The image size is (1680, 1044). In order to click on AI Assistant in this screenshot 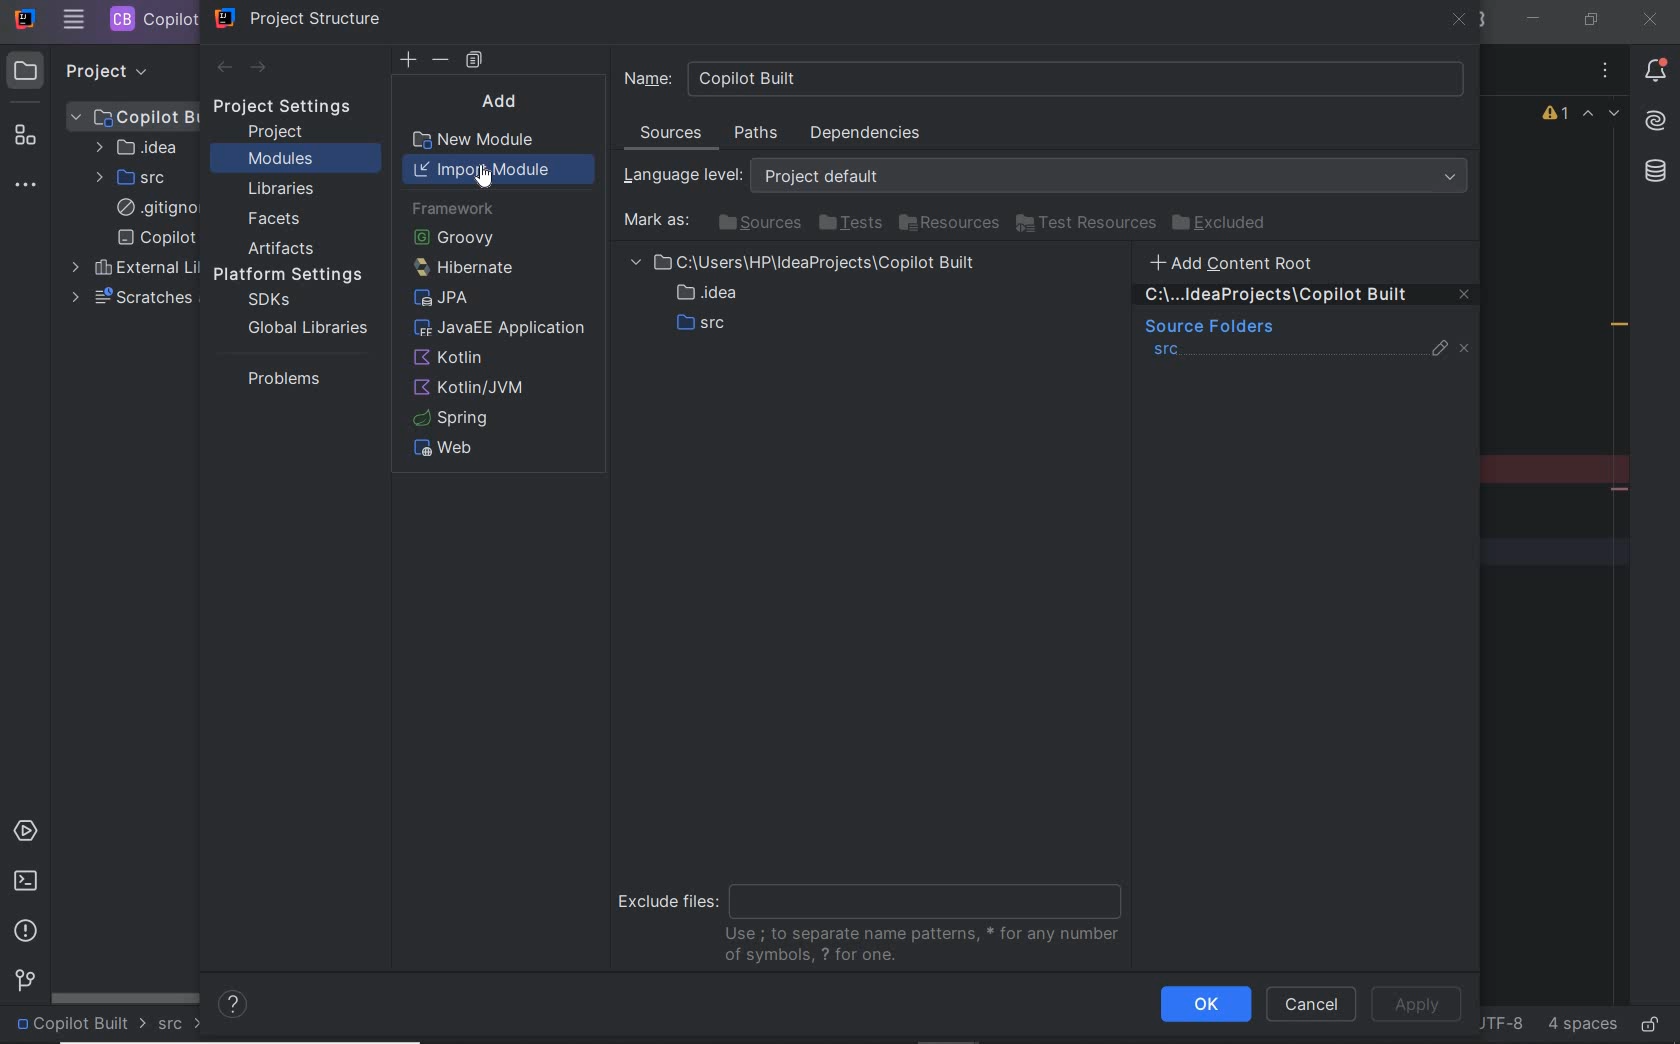, I will do `click(1654, 121)`.